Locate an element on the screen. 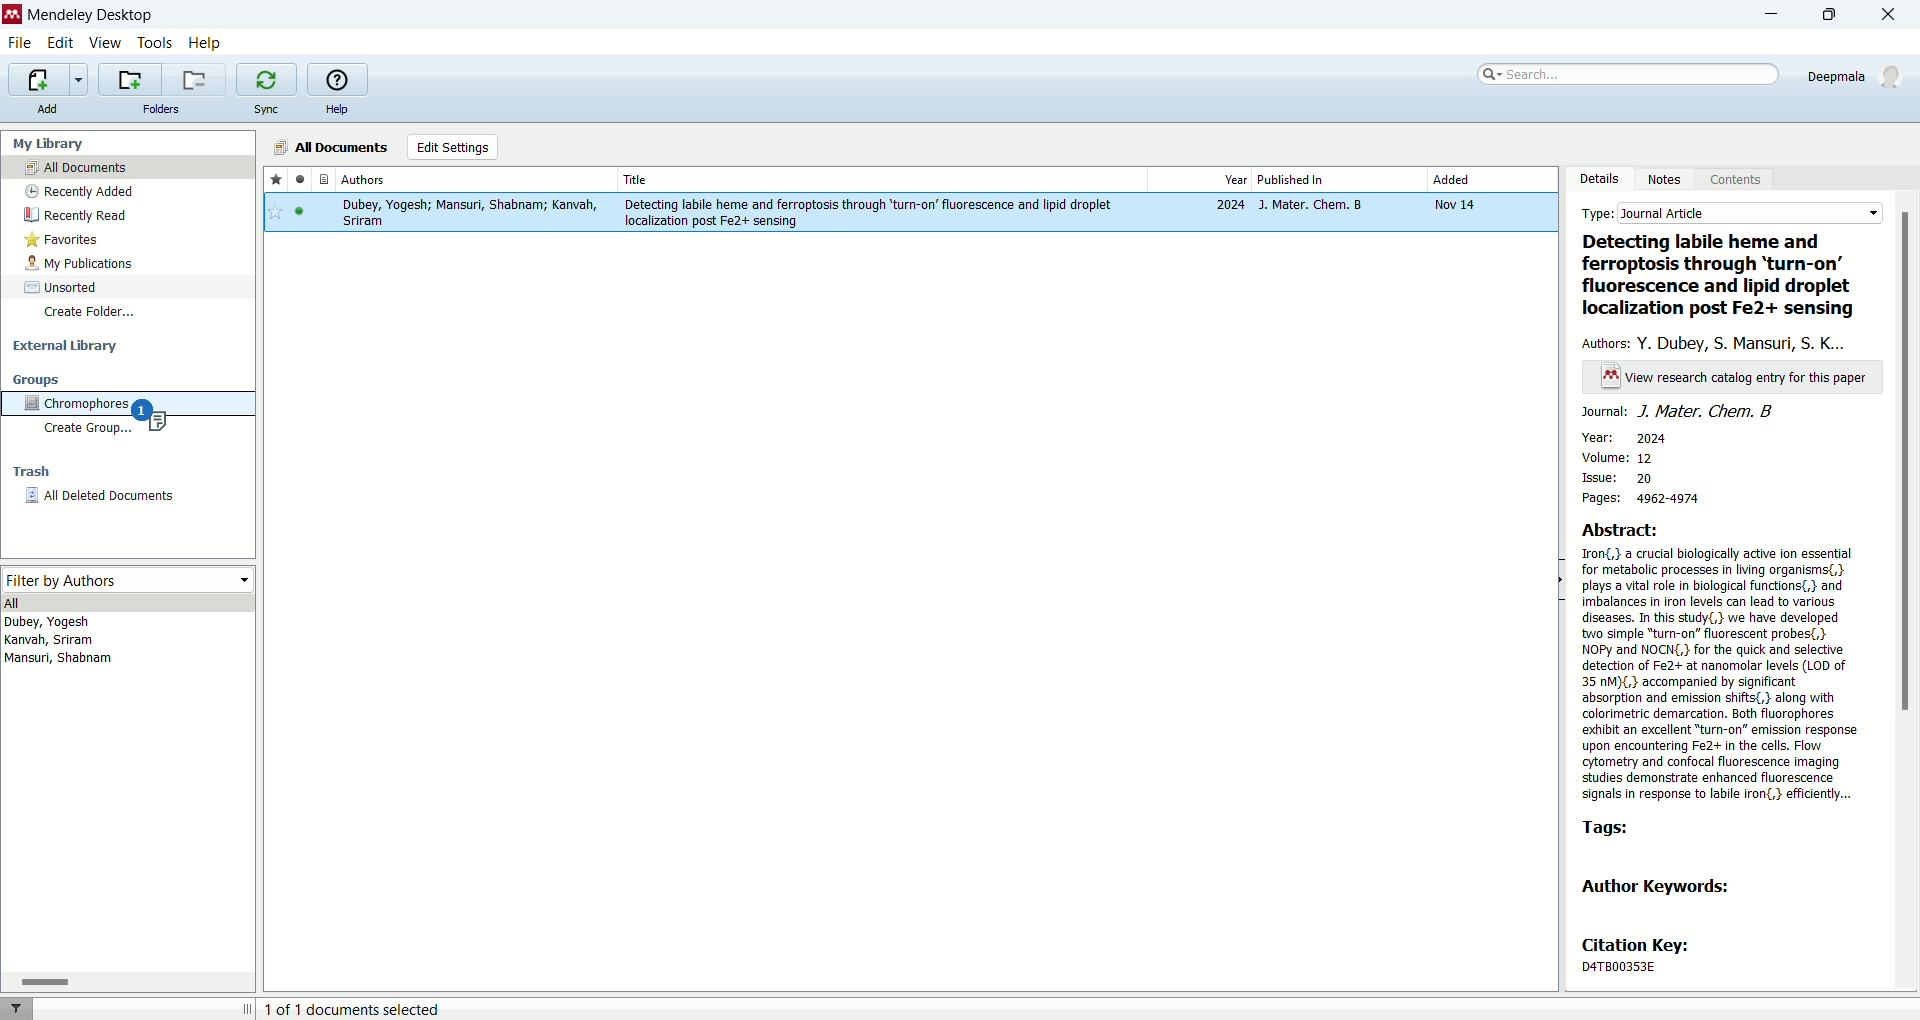 This screenshot has height=1020, width=1920. filter is located at coordinates (18, 1008).